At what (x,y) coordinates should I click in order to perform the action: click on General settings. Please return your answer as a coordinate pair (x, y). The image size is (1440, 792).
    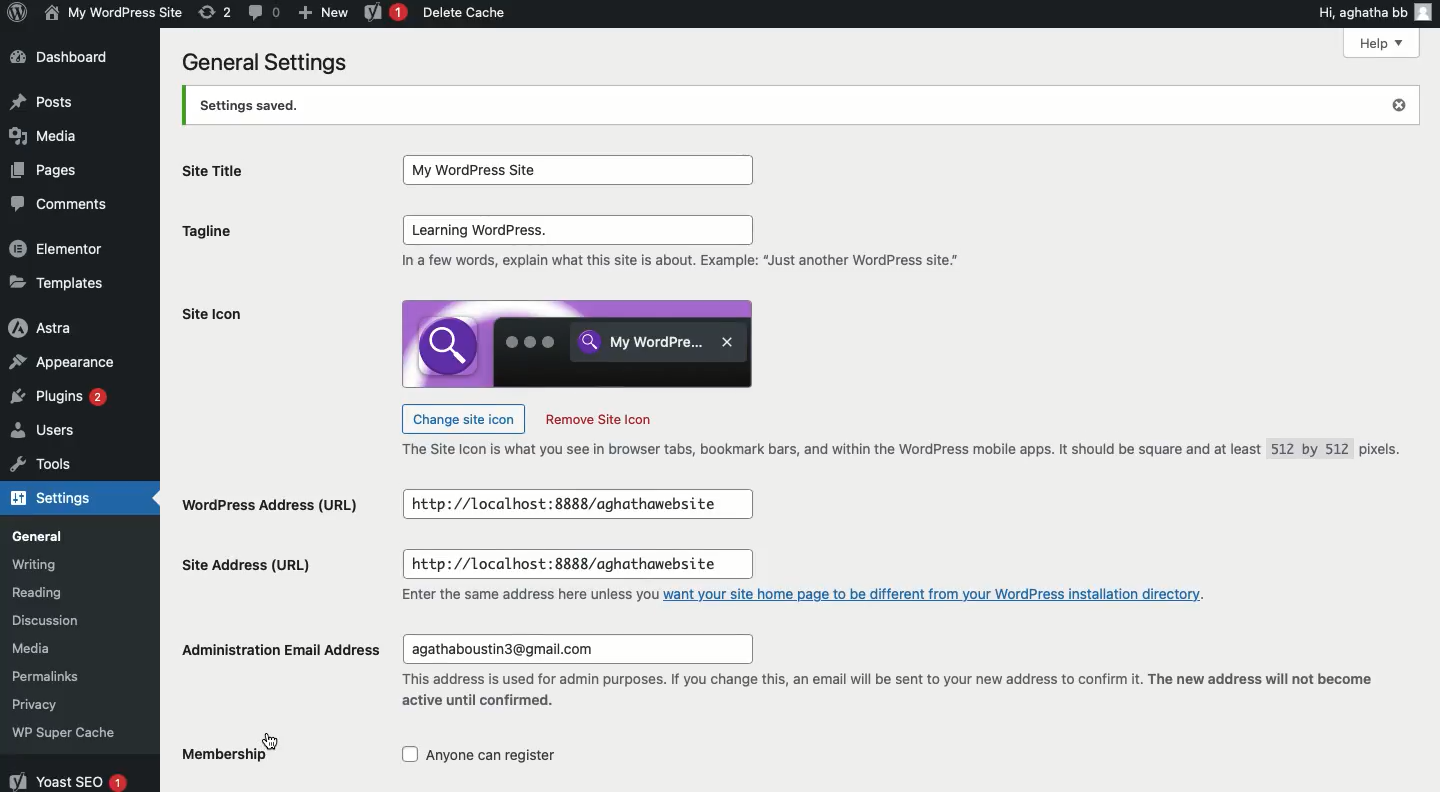
    Looking at the image, I should click on (264, 63).